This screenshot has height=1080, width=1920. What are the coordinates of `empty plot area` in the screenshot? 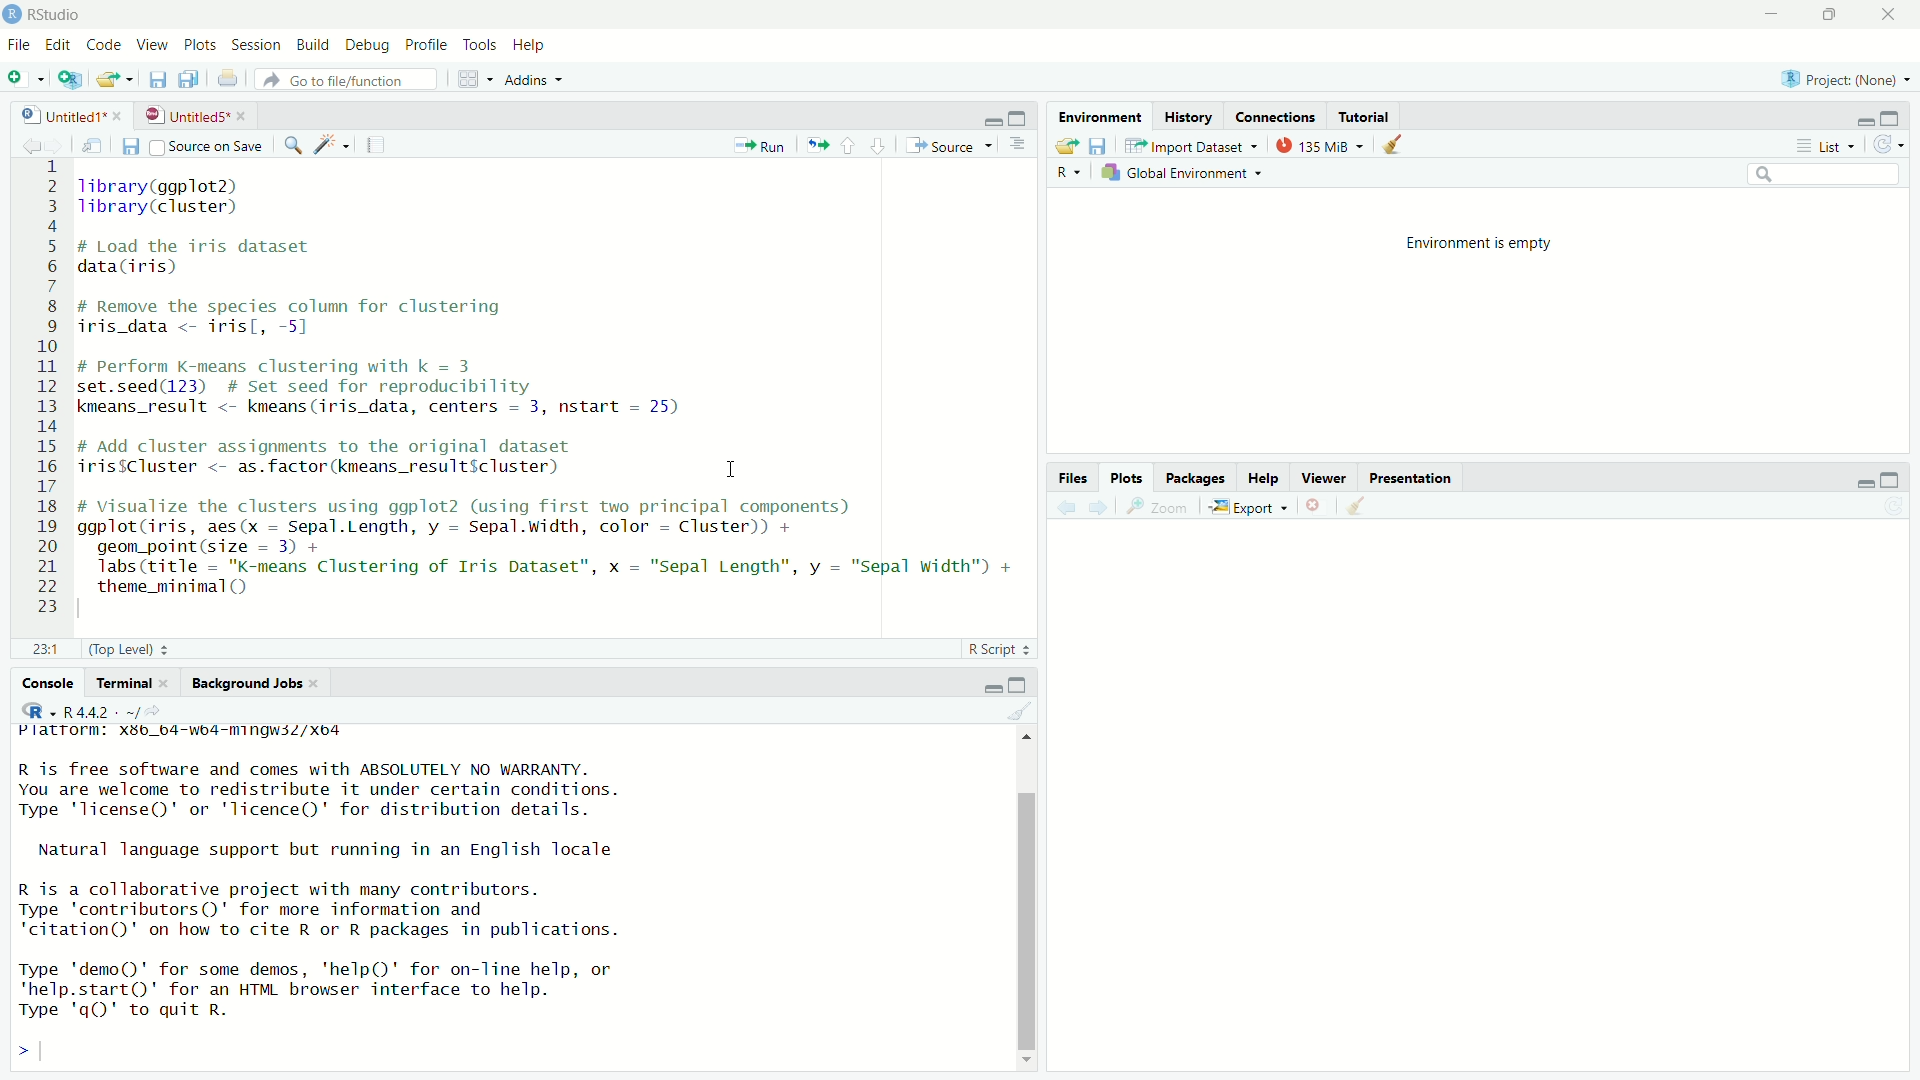 It's located at (1485, 802).